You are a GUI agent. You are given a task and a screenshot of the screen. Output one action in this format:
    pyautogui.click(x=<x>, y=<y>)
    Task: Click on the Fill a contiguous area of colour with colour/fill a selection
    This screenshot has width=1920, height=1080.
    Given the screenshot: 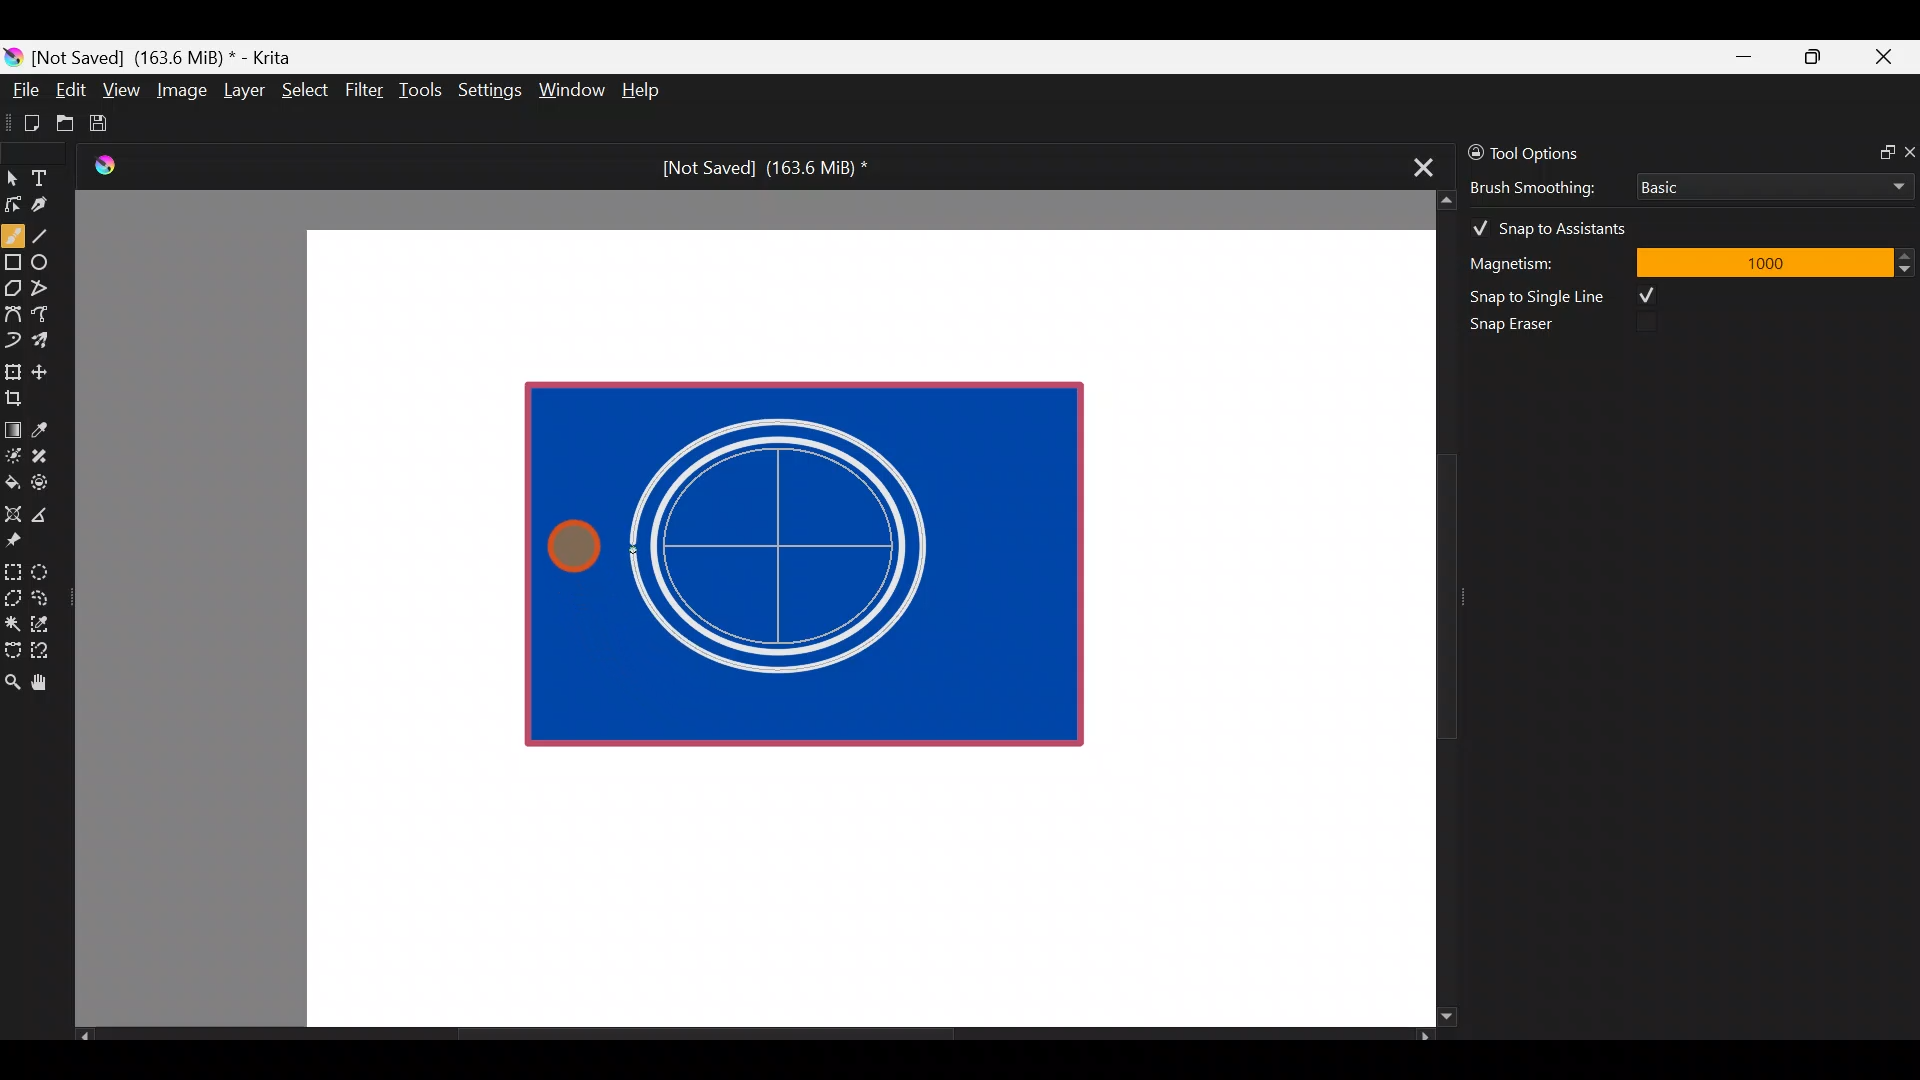 What is the action you would take?
    pyautogui.click(x=12, y=478)
    